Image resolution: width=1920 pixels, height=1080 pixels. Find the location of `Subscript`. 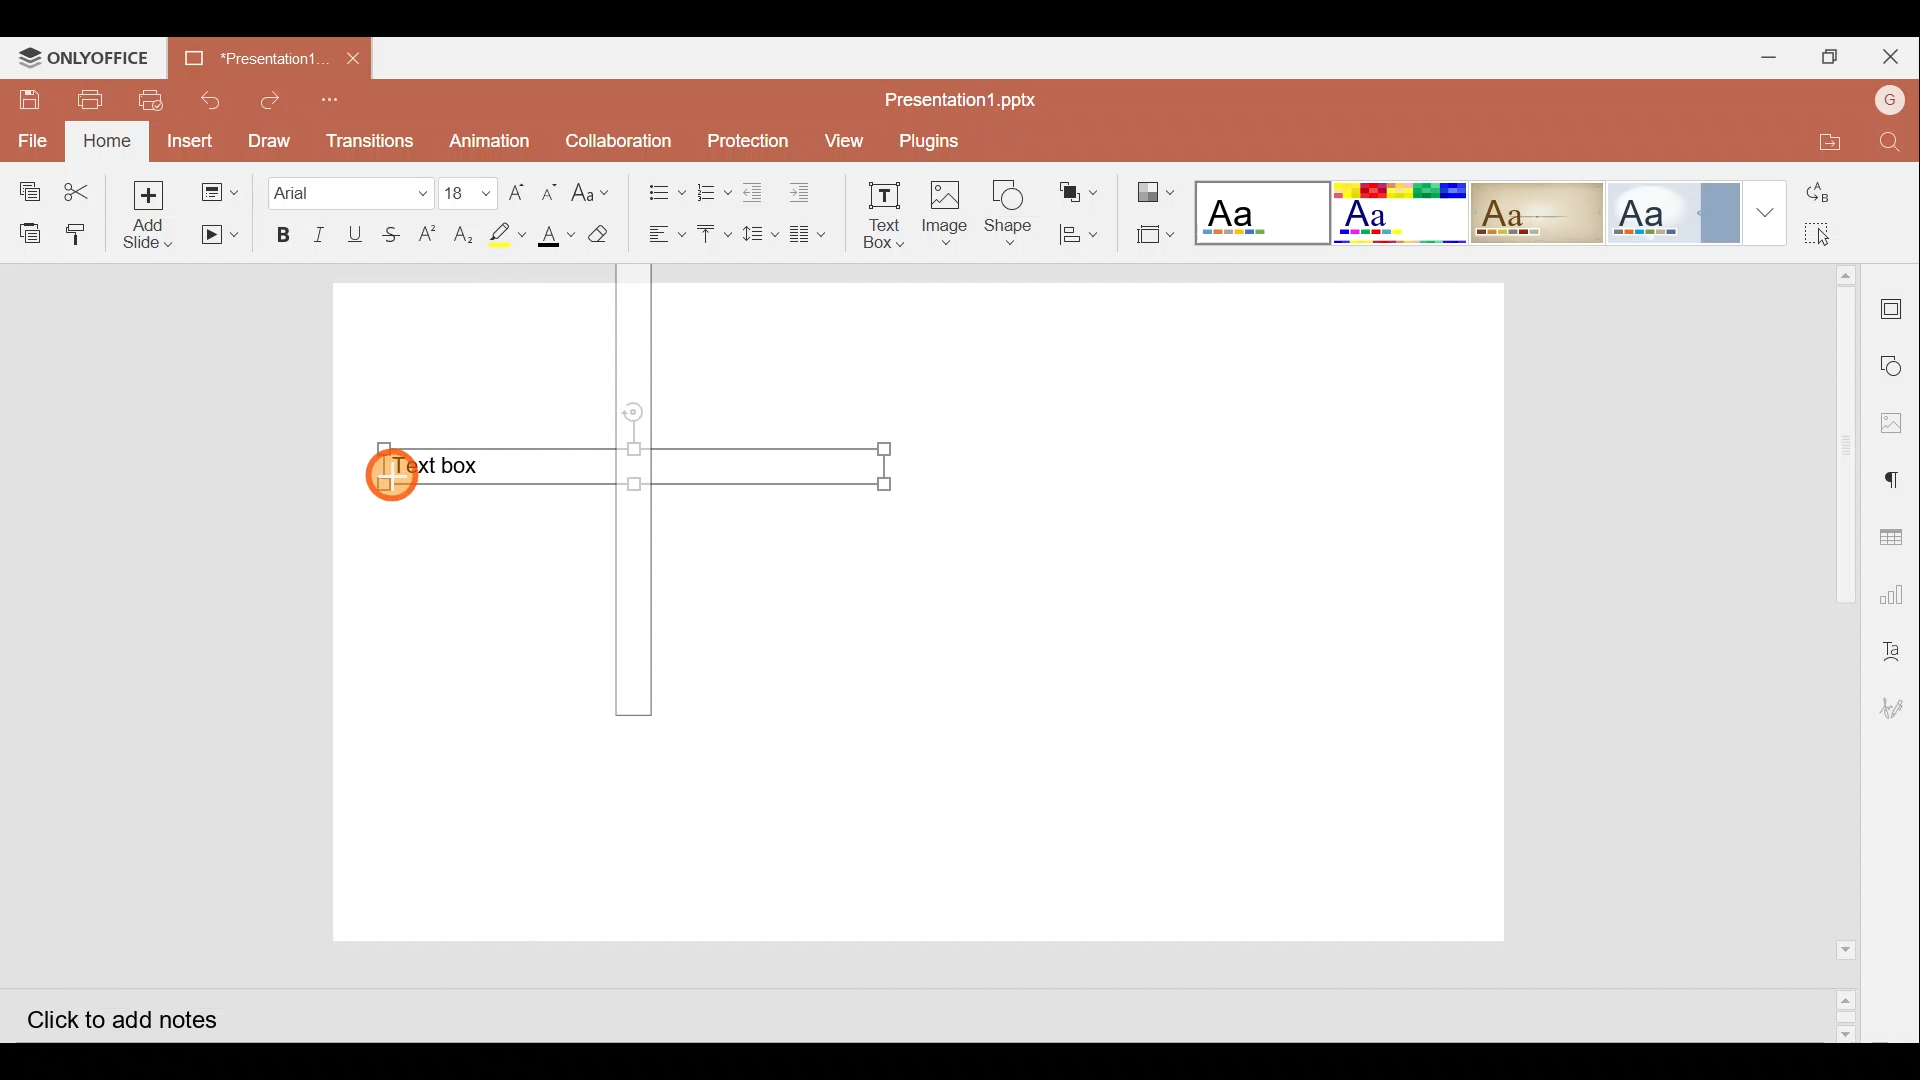

Subscript is located at coordinates (464, 237).